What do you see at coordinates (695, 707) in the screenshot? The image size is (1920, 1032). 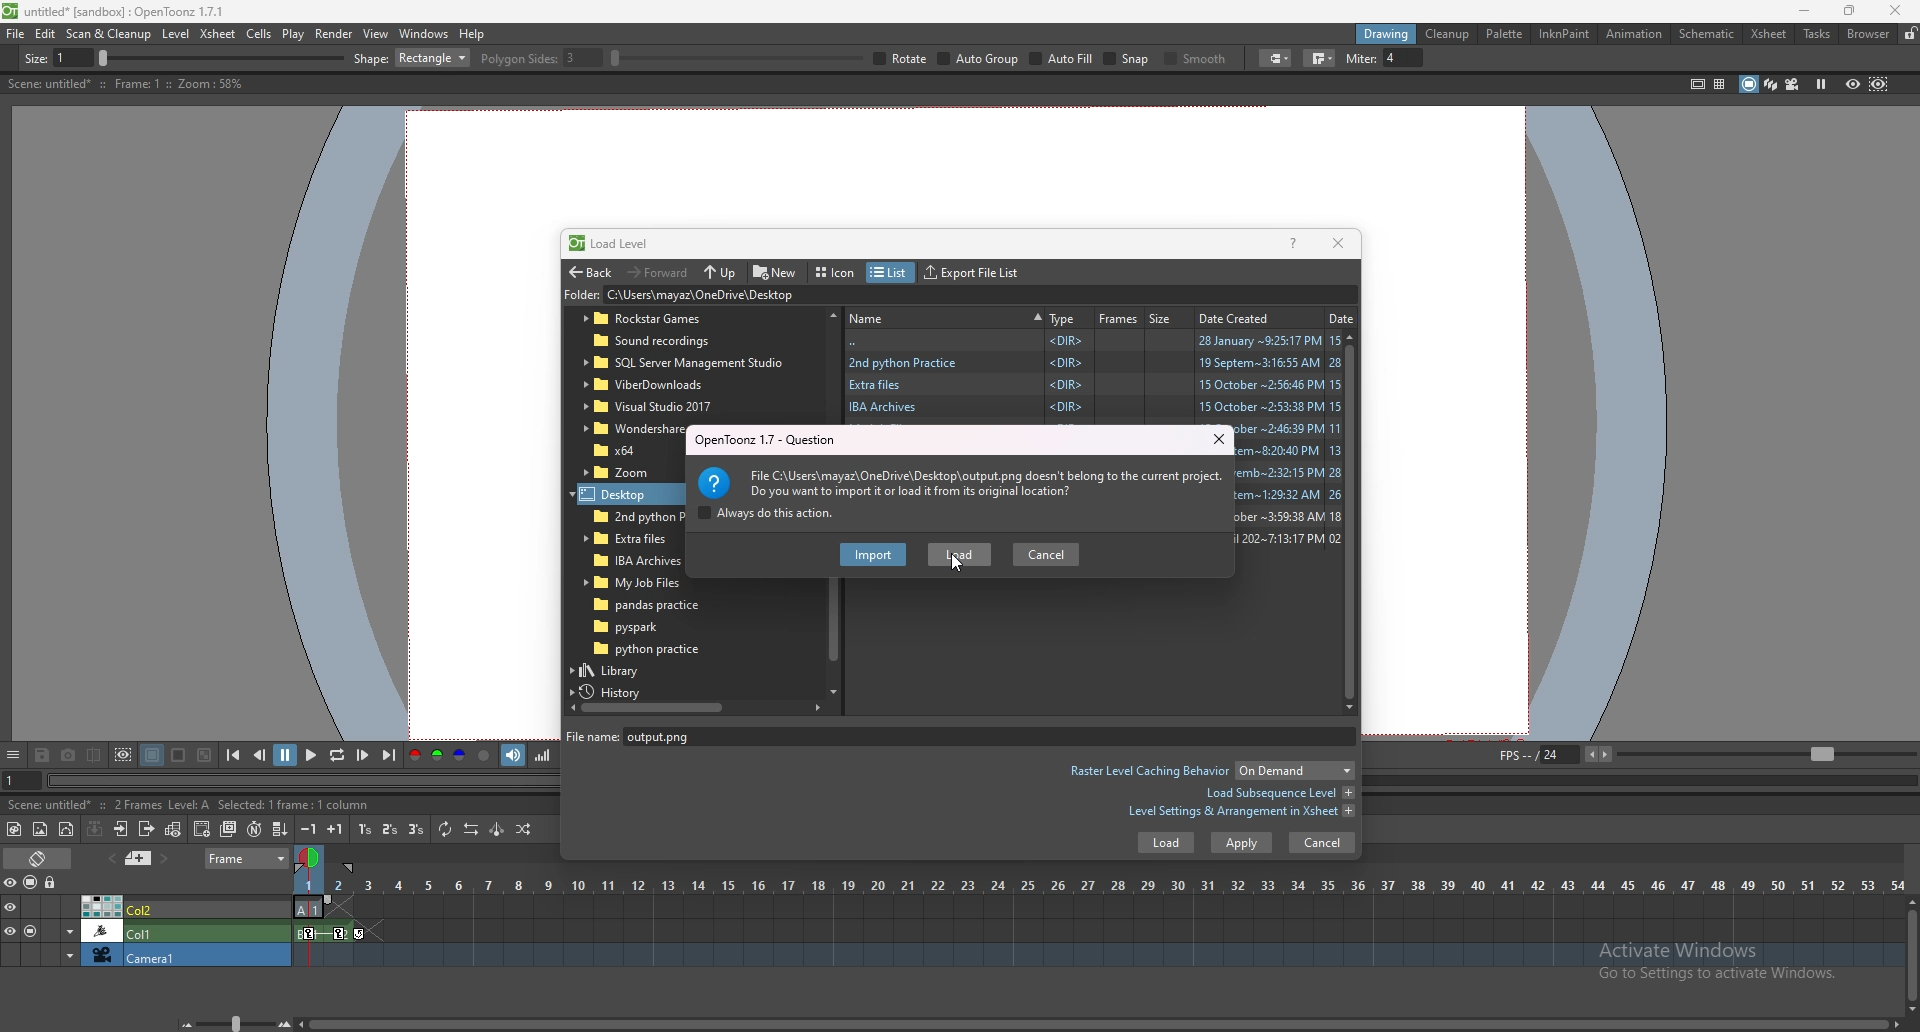 I see `scroll bar` at bounding box center [695, 707].